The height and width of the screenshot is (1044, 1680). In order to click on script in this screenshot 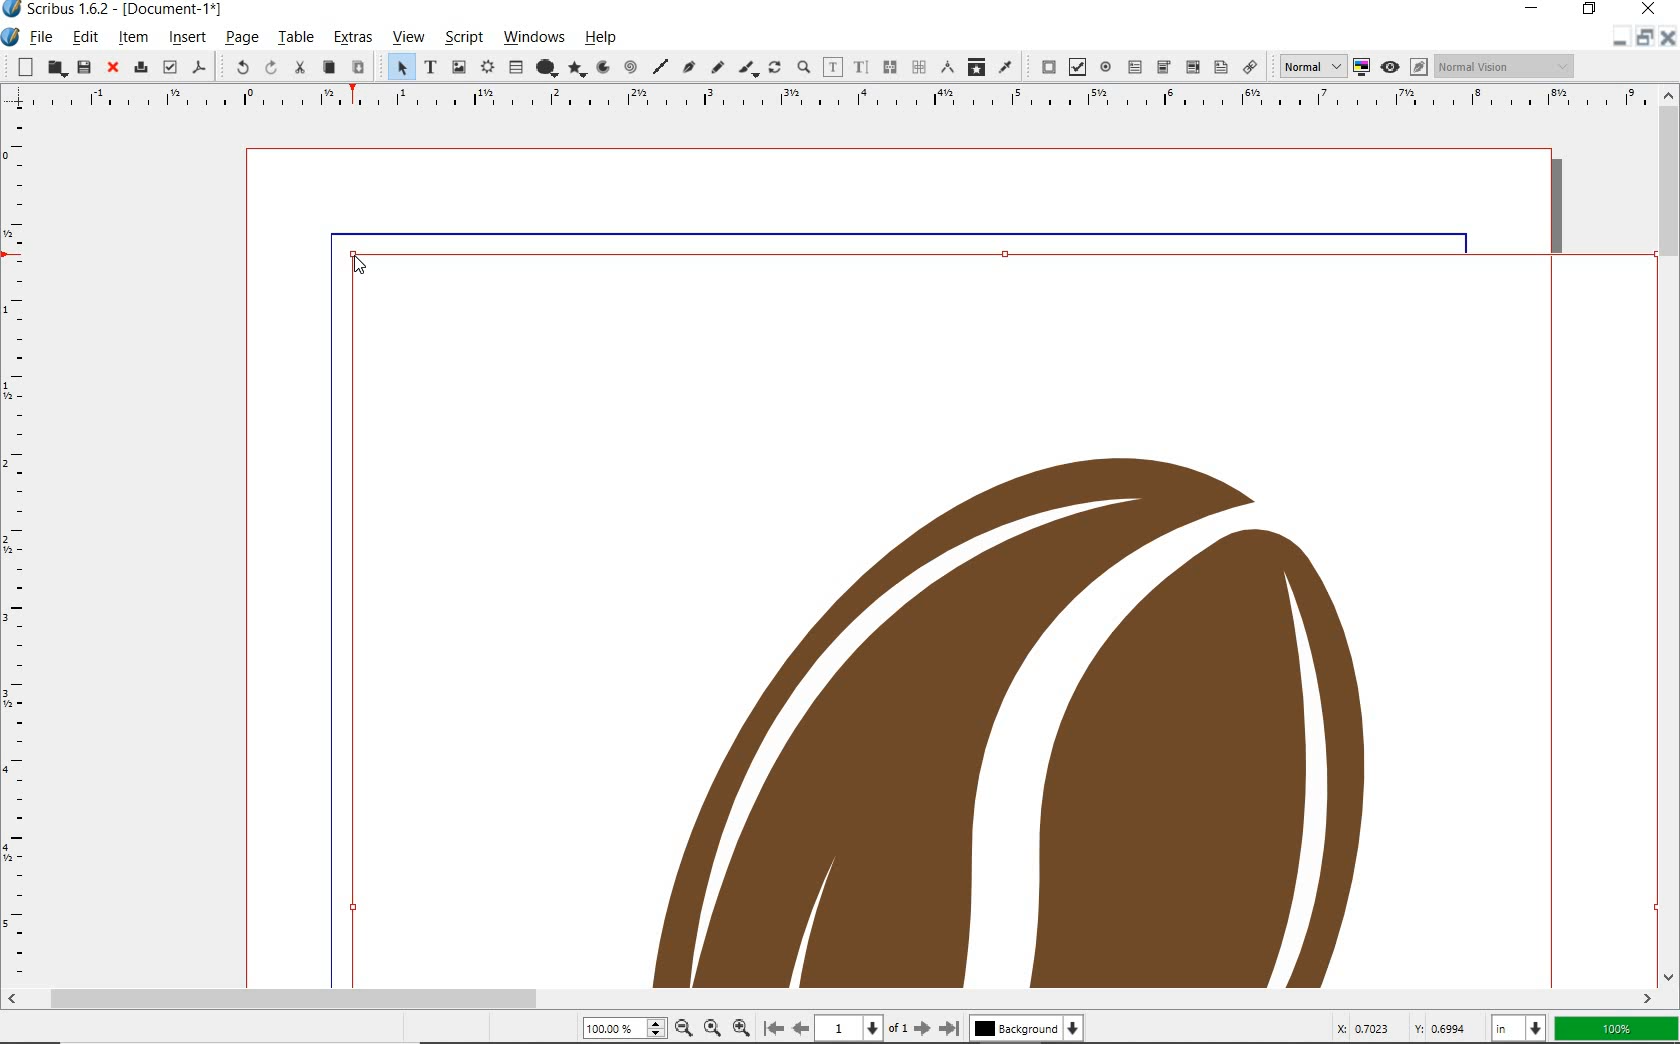, I will do `click(463, 38)`.